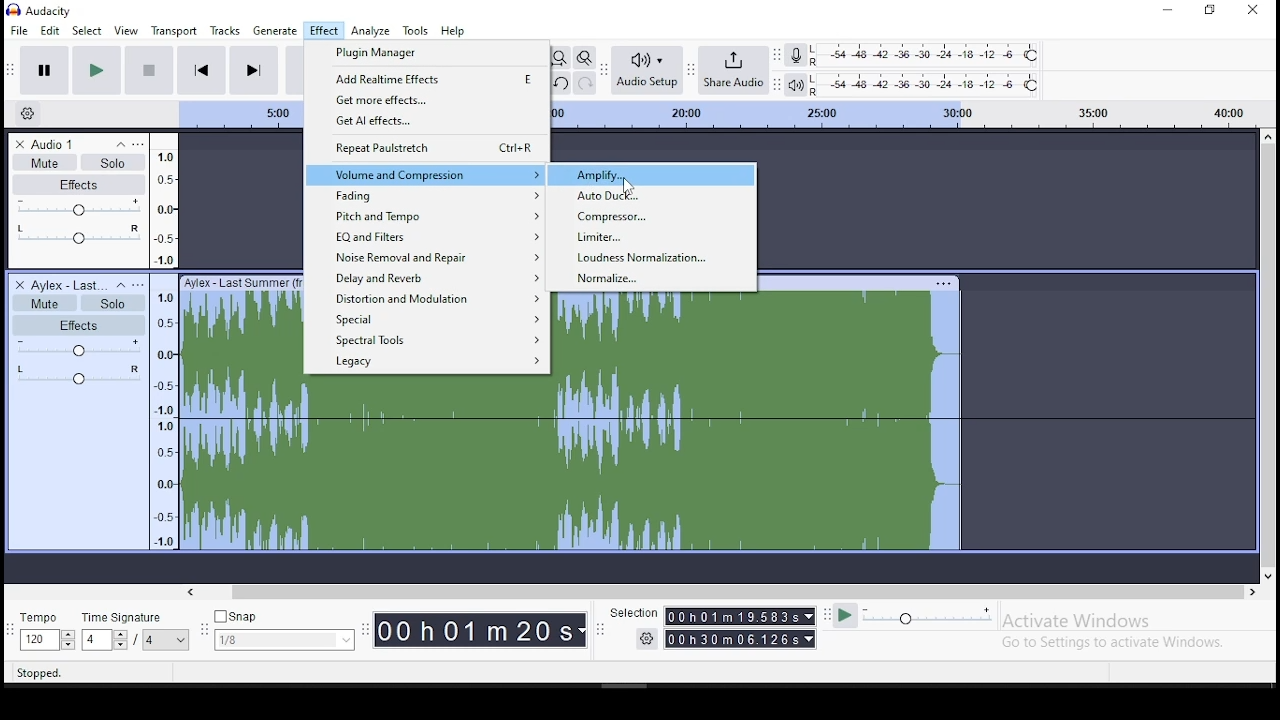 The width and height of the screenshot is (1280, 720). I want to click on collapse, so click(120, 142).